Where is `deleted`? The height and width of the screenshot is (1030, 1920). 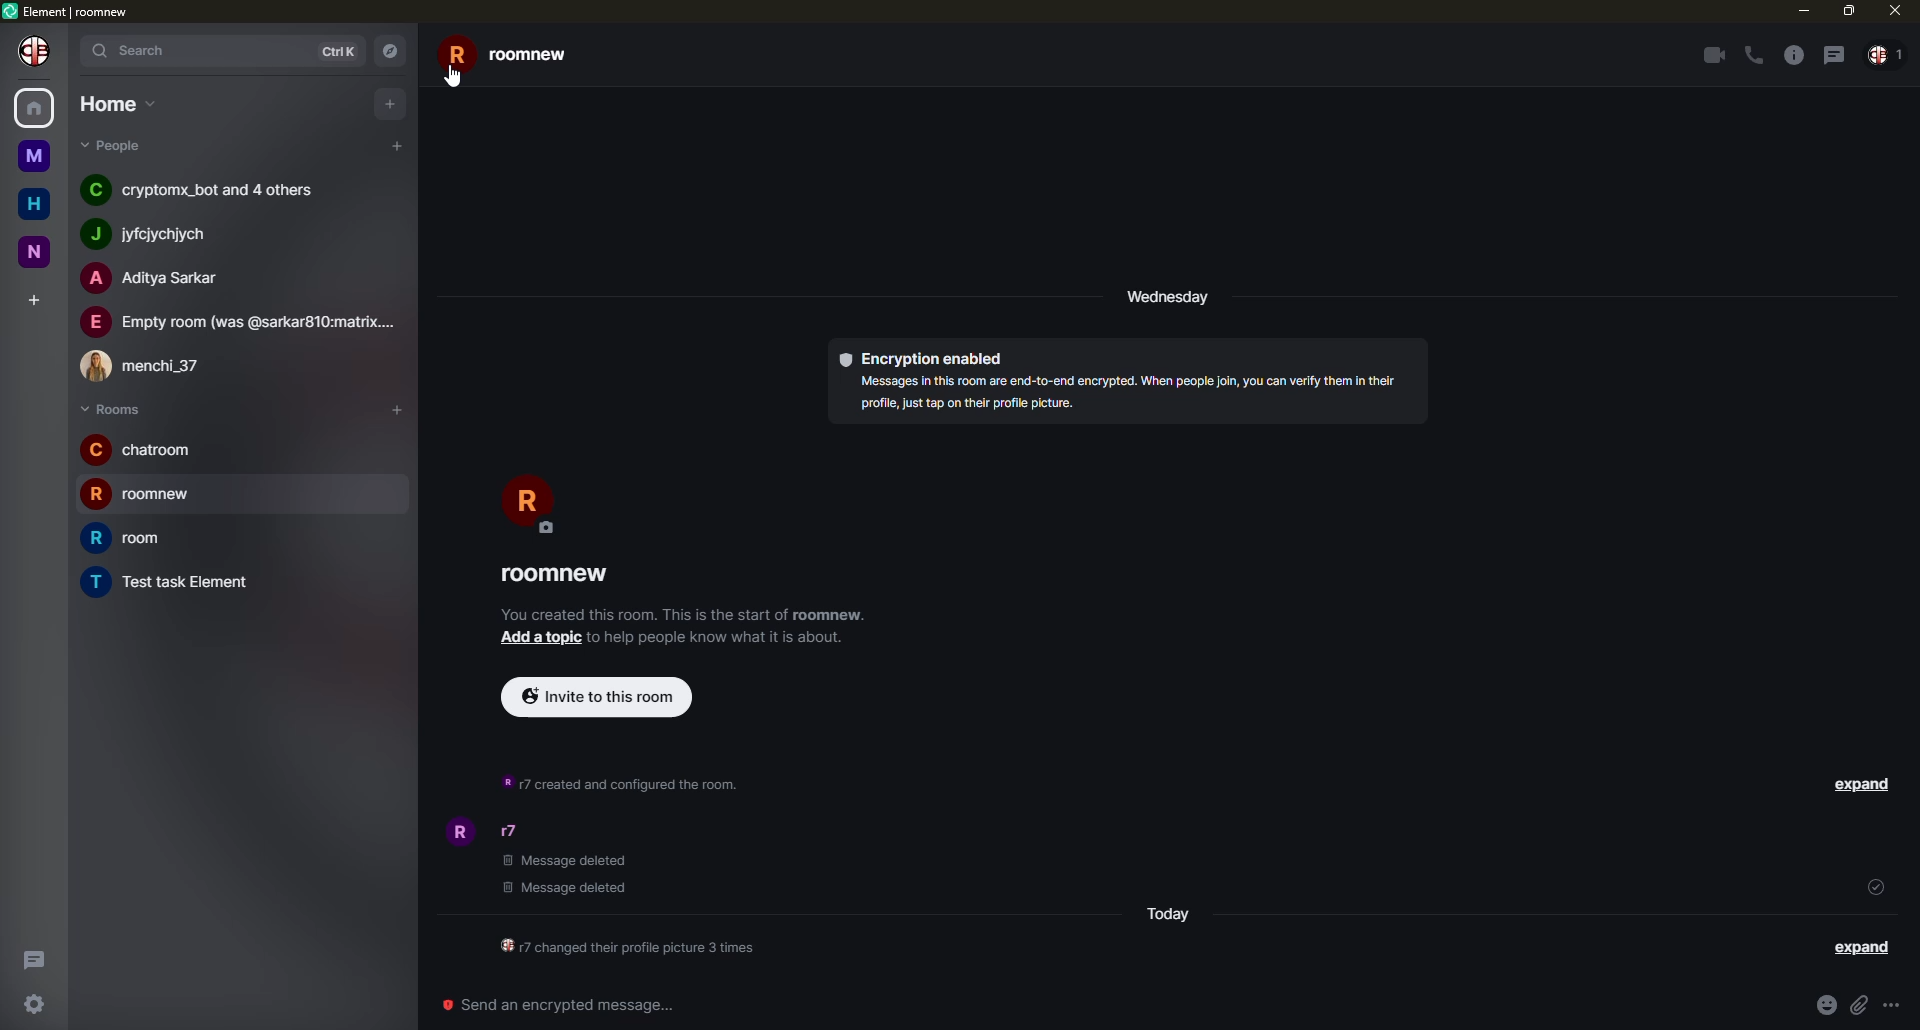
deleted is located at coordinates (571, 876).